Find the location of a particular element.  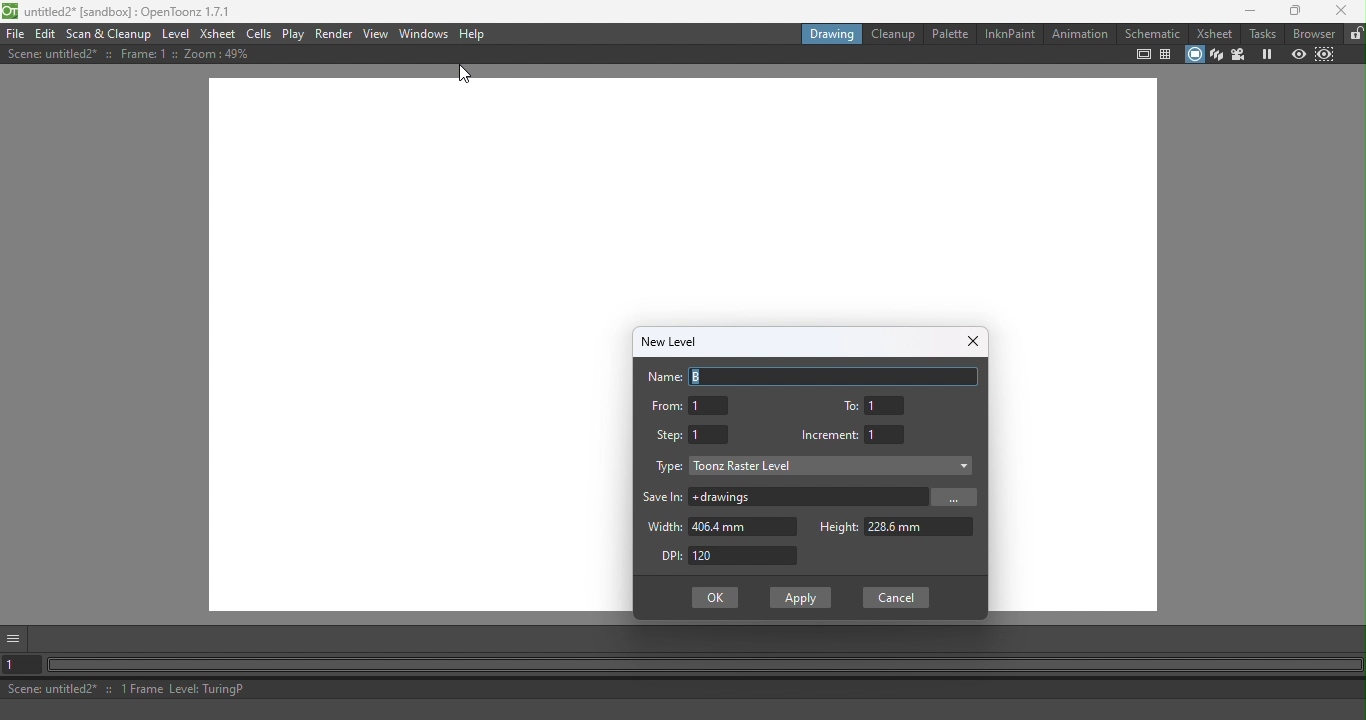

Height is located at coordinates (840, 527).